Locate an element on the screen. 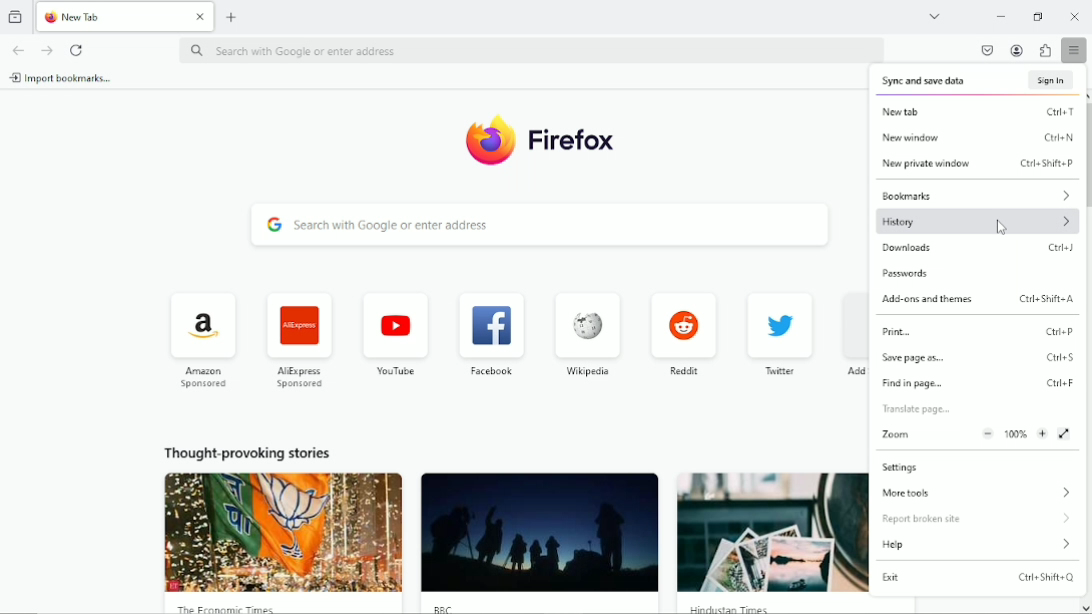  History > is located at coordinates (975, 223).